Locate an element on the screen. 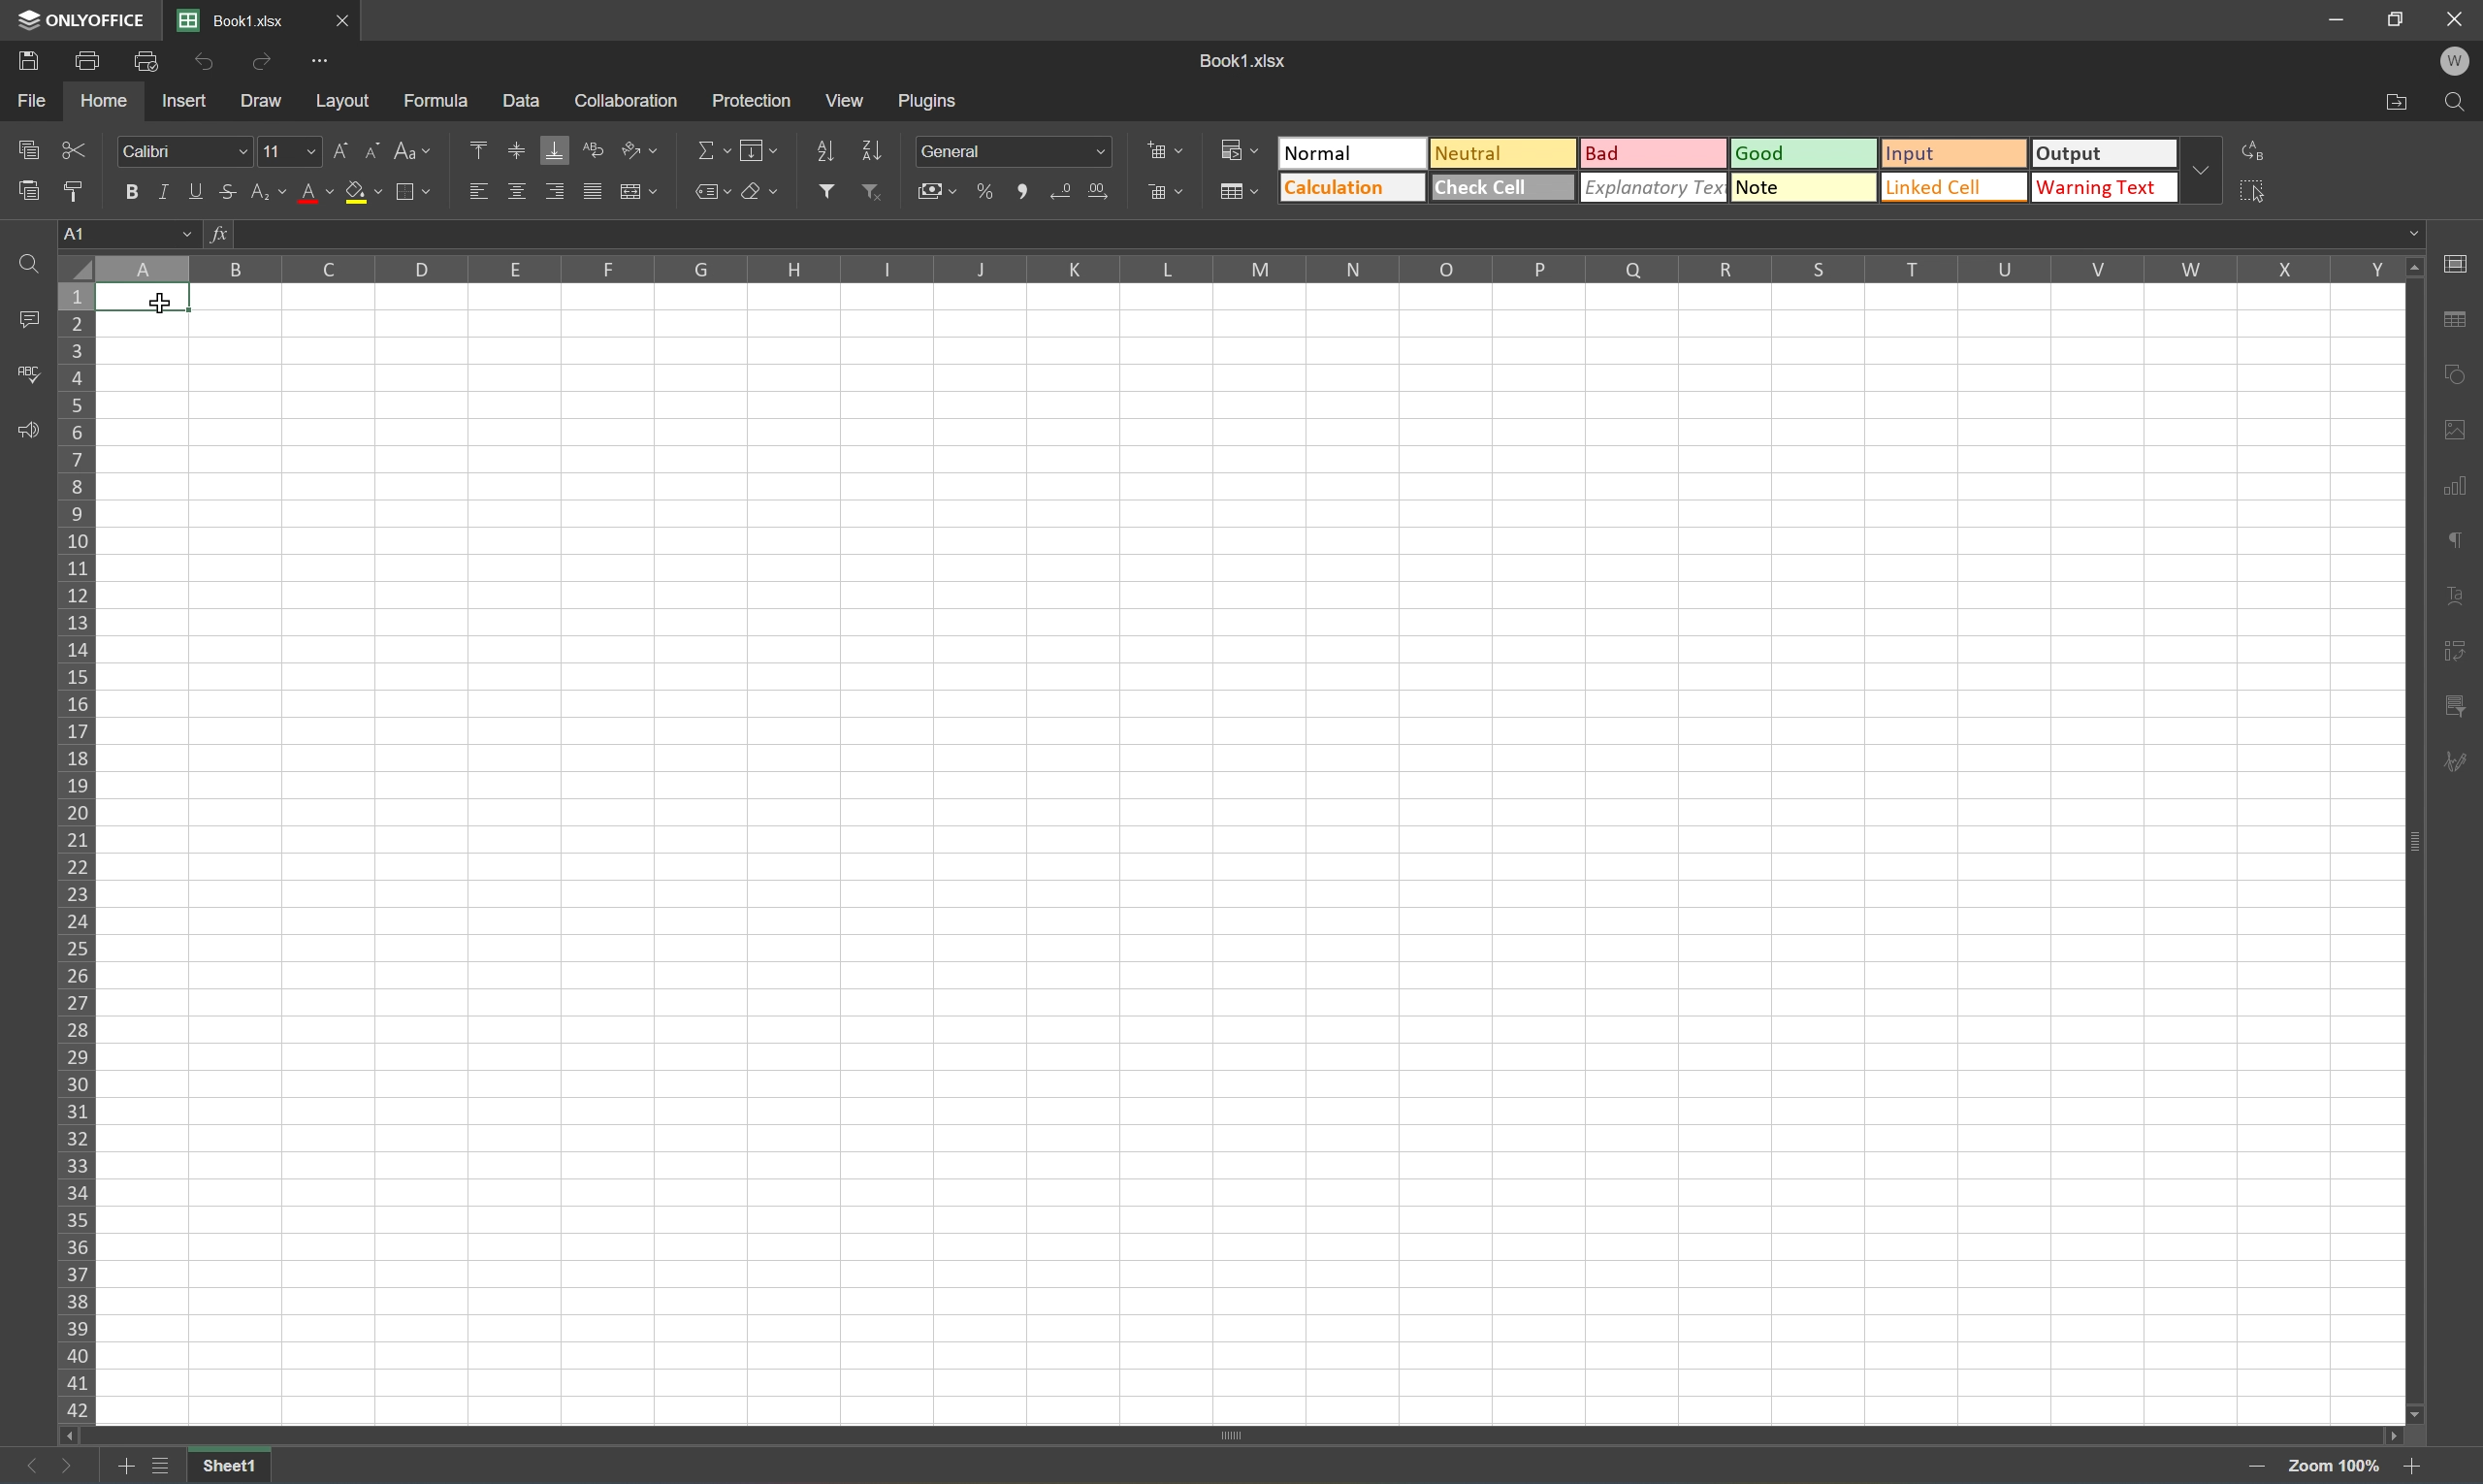  Plugins is located at coordinates (930, 100).